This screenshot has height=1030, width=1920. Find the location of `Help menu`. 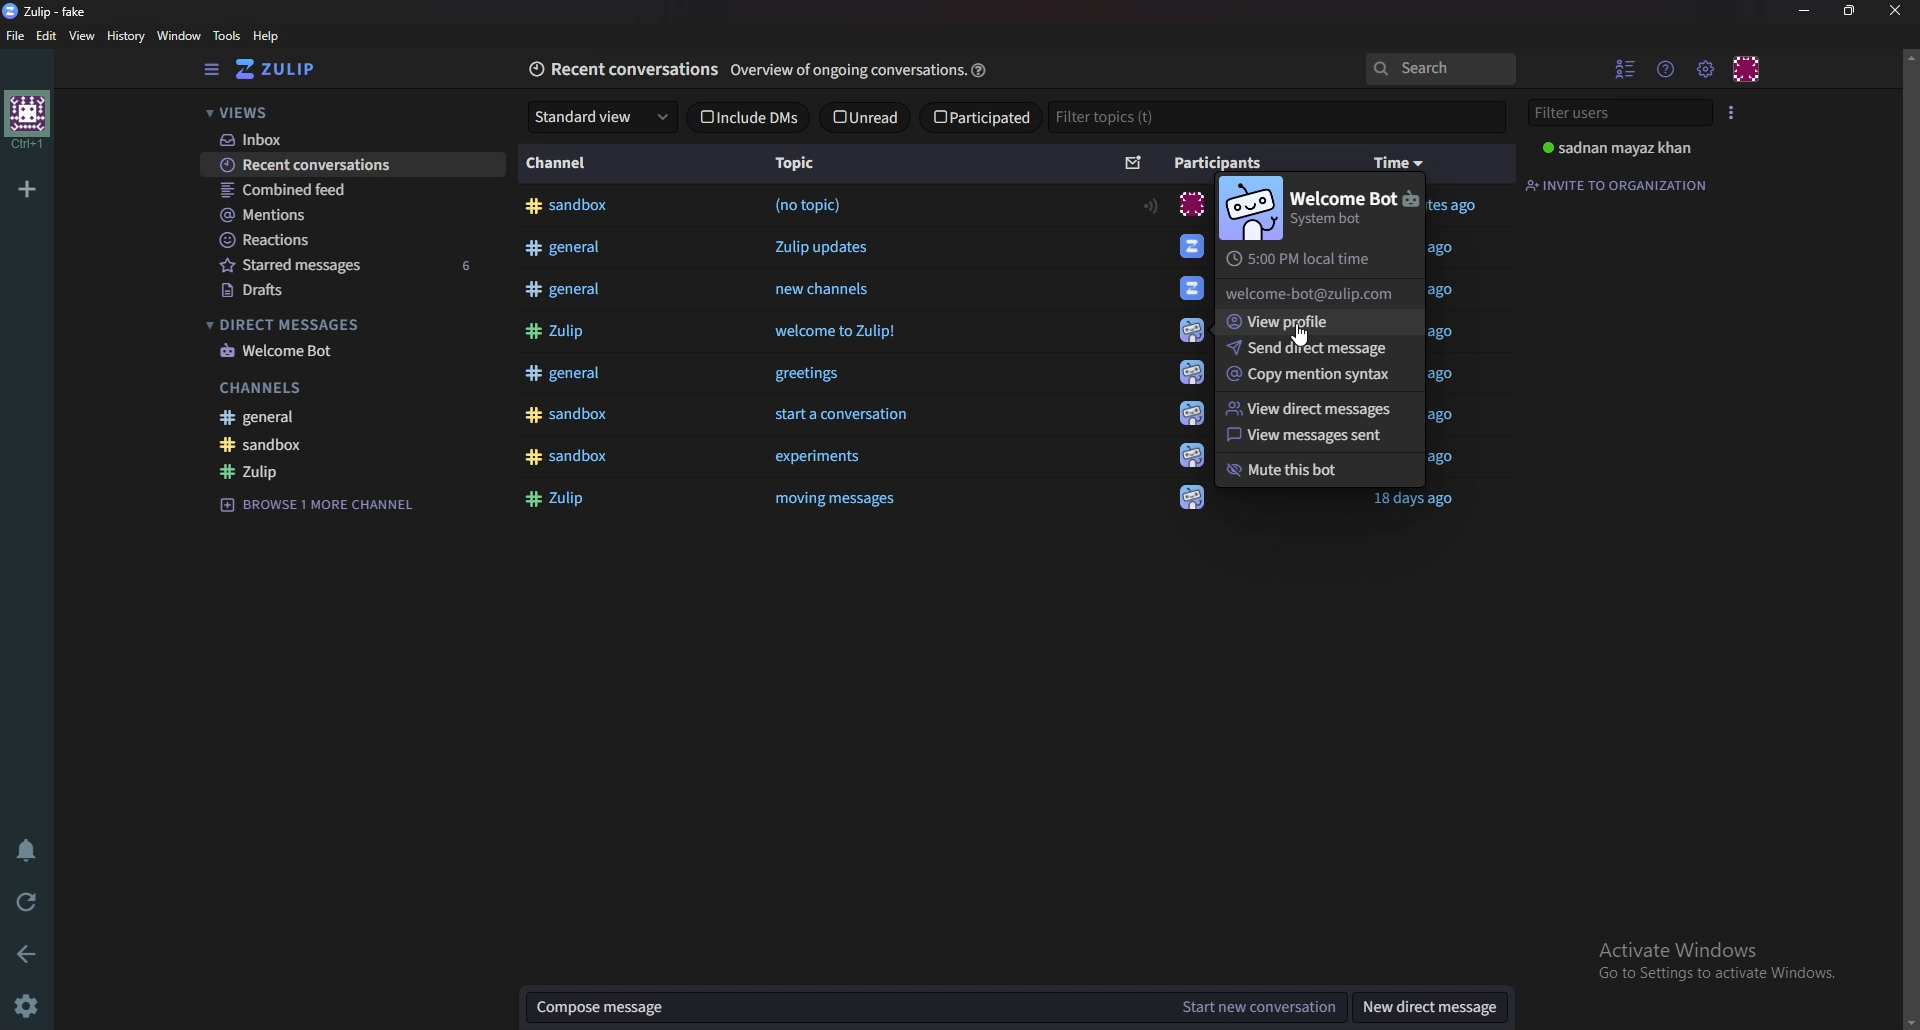

Help menu is located at coordinates (1664, 68).